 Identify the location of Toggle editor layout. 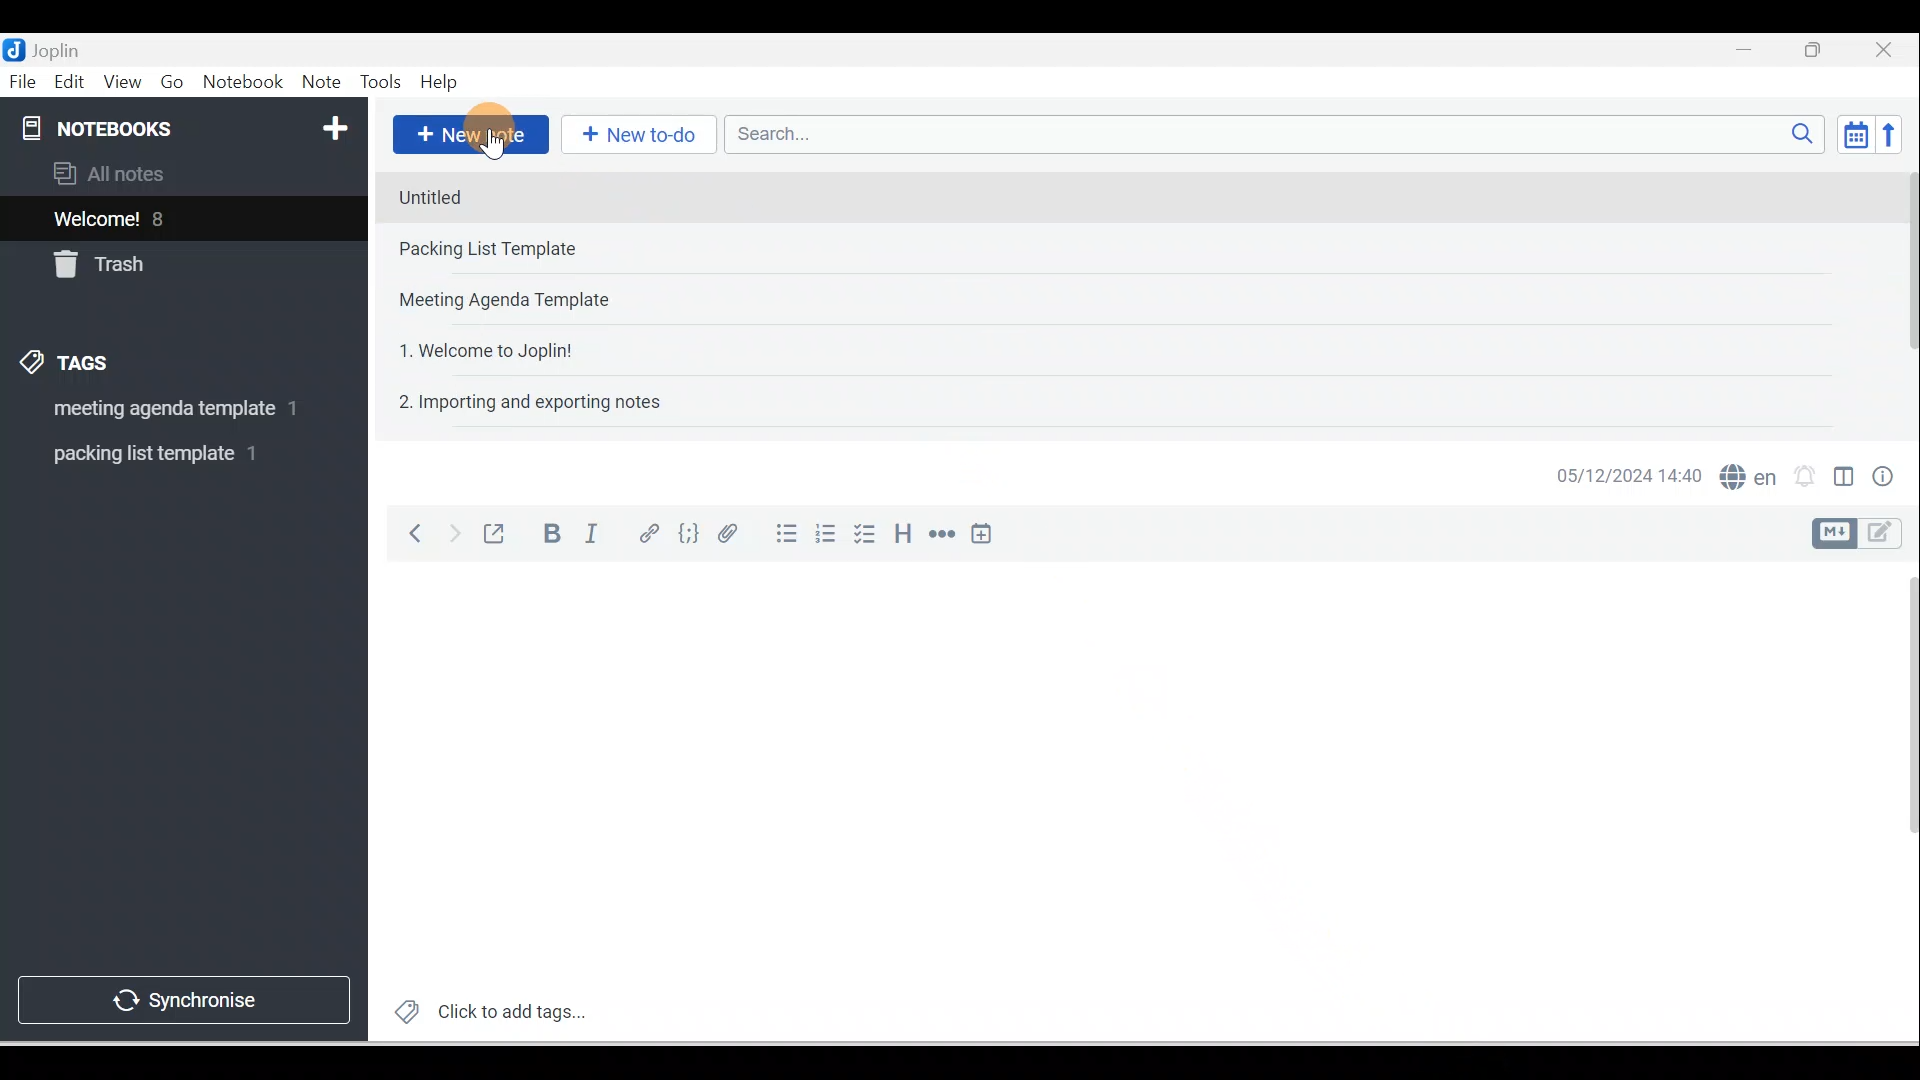
(1864, 534).